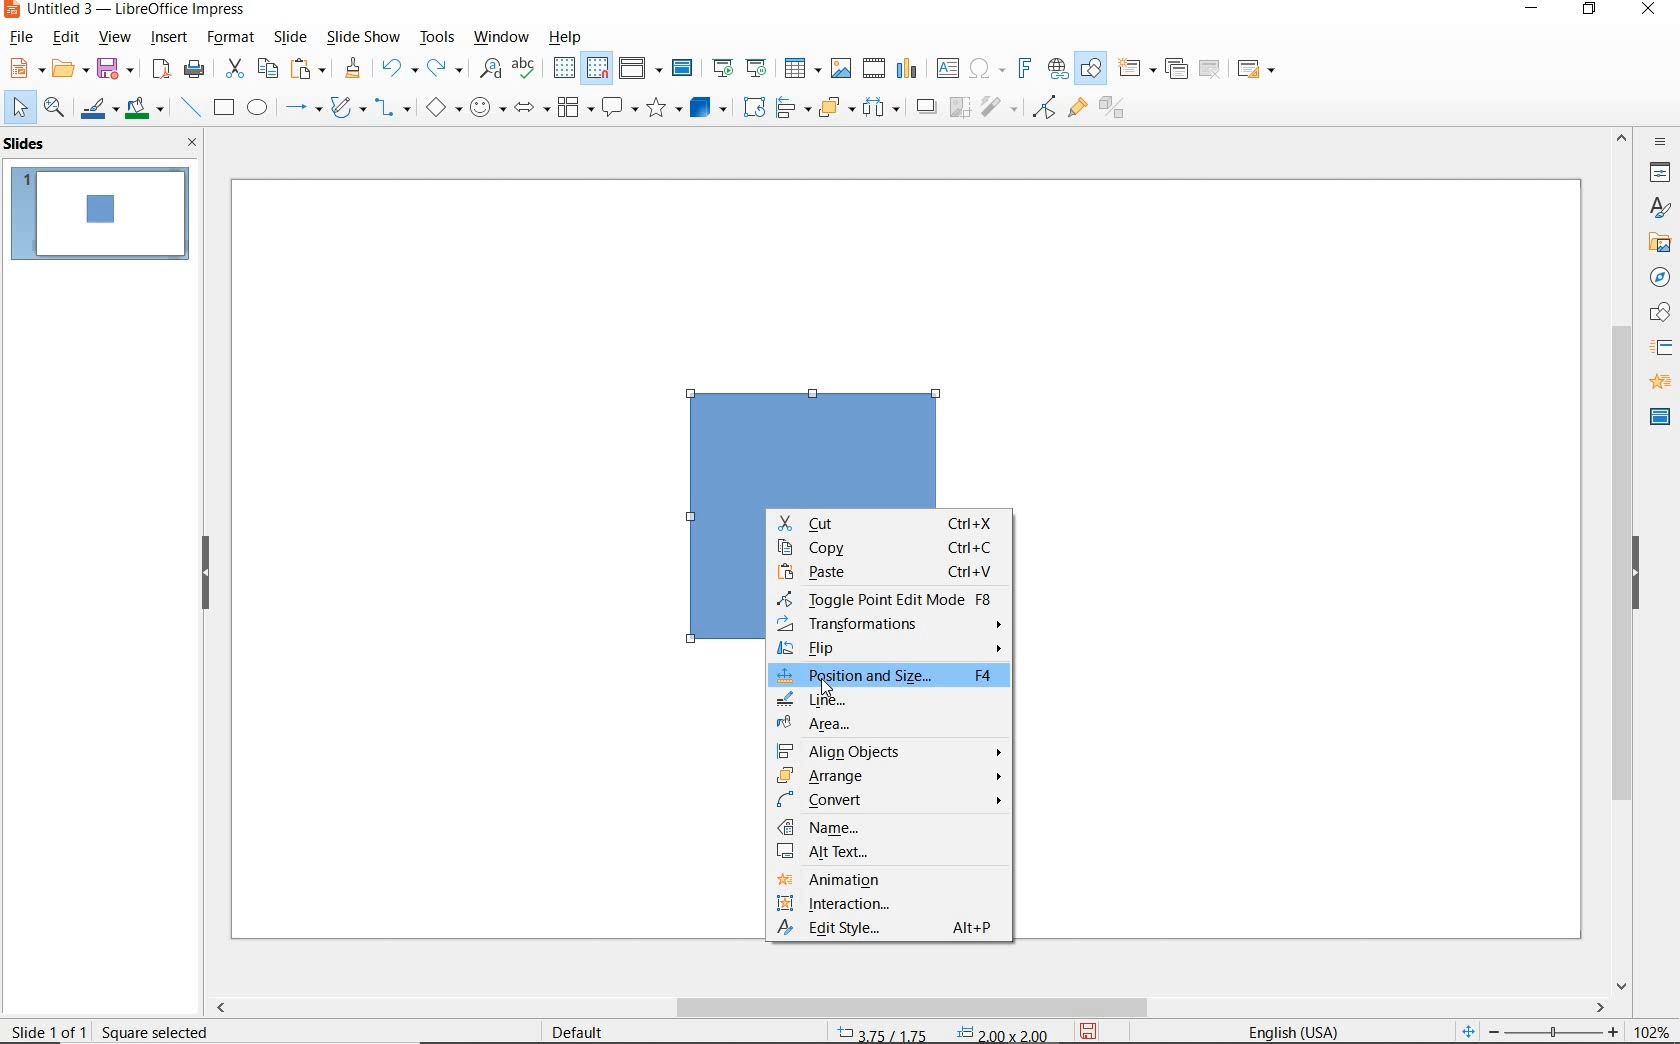 The height and width of the screenshot is (1044, 1680). What do you see at coordinates (68, 69) in the screenshot?
I see `open` at bounding box center [68, 69].